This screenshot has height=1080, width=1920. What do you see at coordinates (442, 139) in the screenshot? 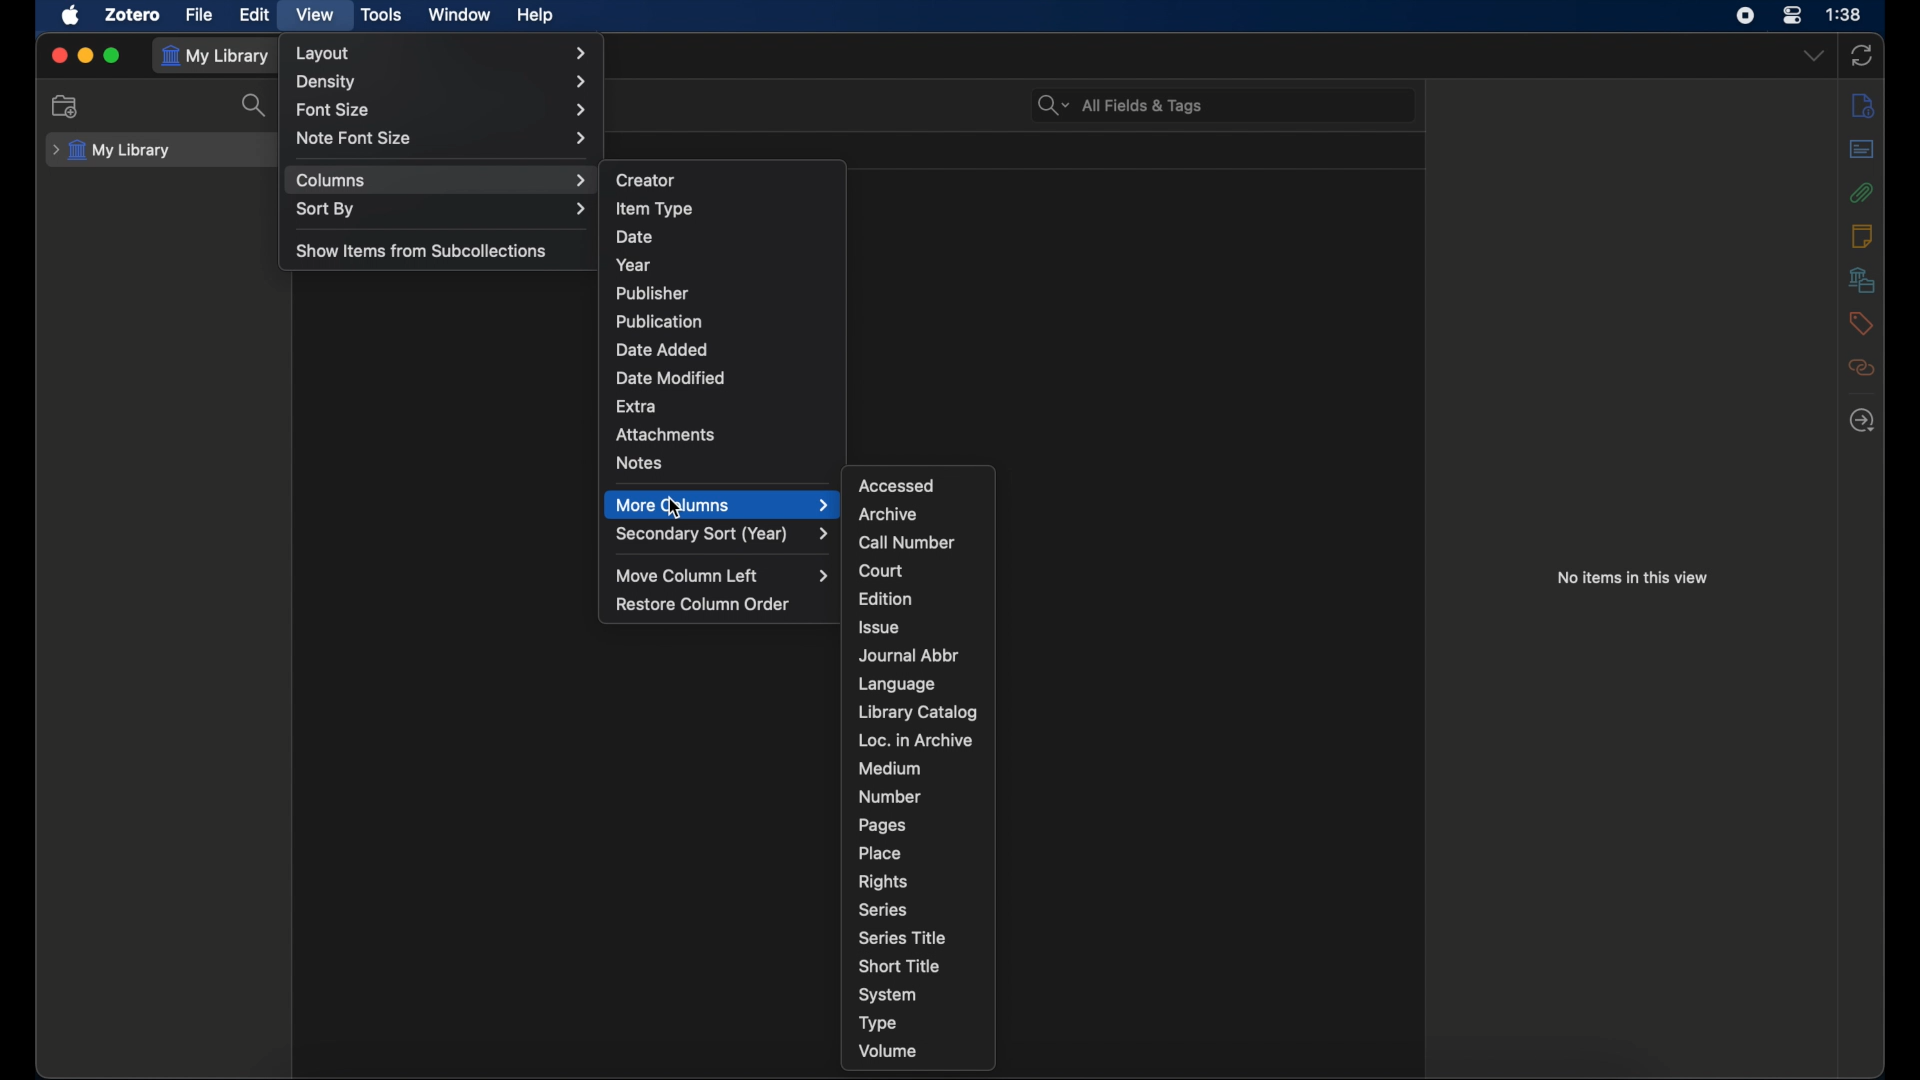
I see `note font size` at bounding box center [442, 139].